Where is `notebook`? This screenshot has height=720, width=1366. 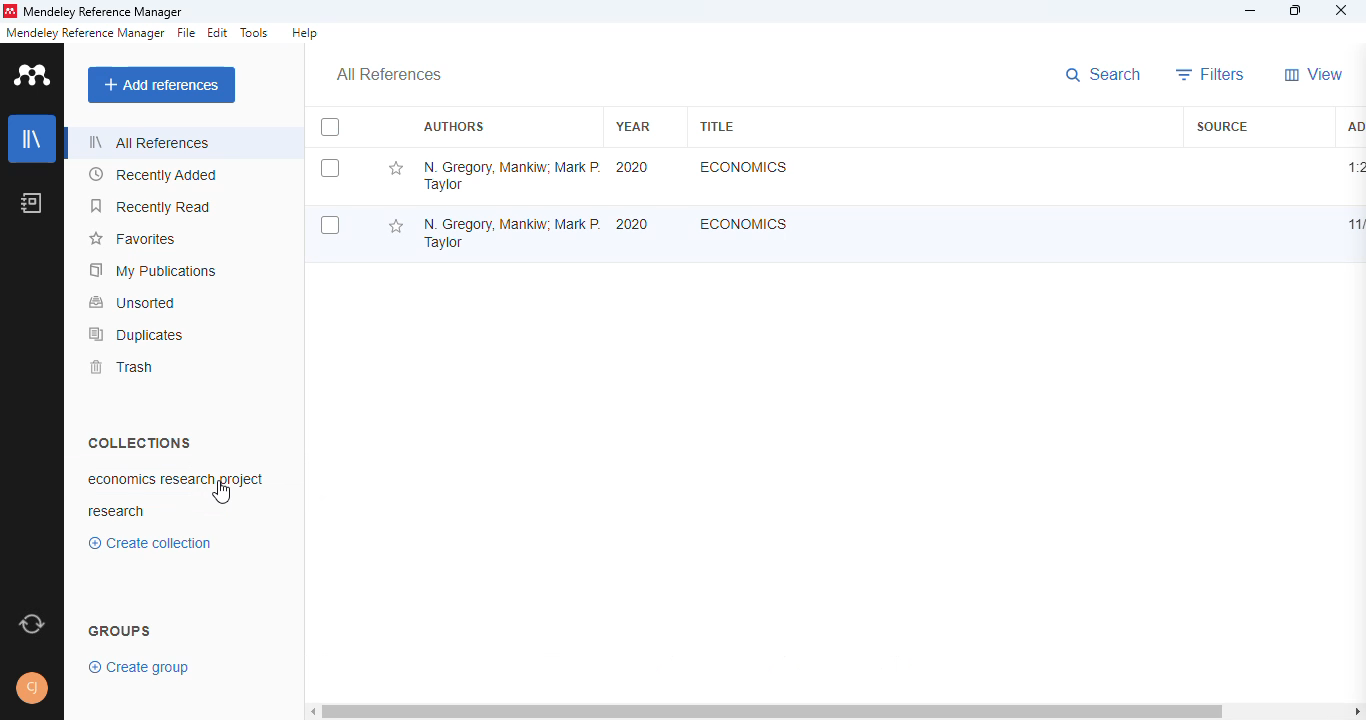
notebook is located at coordinates (32, 202).